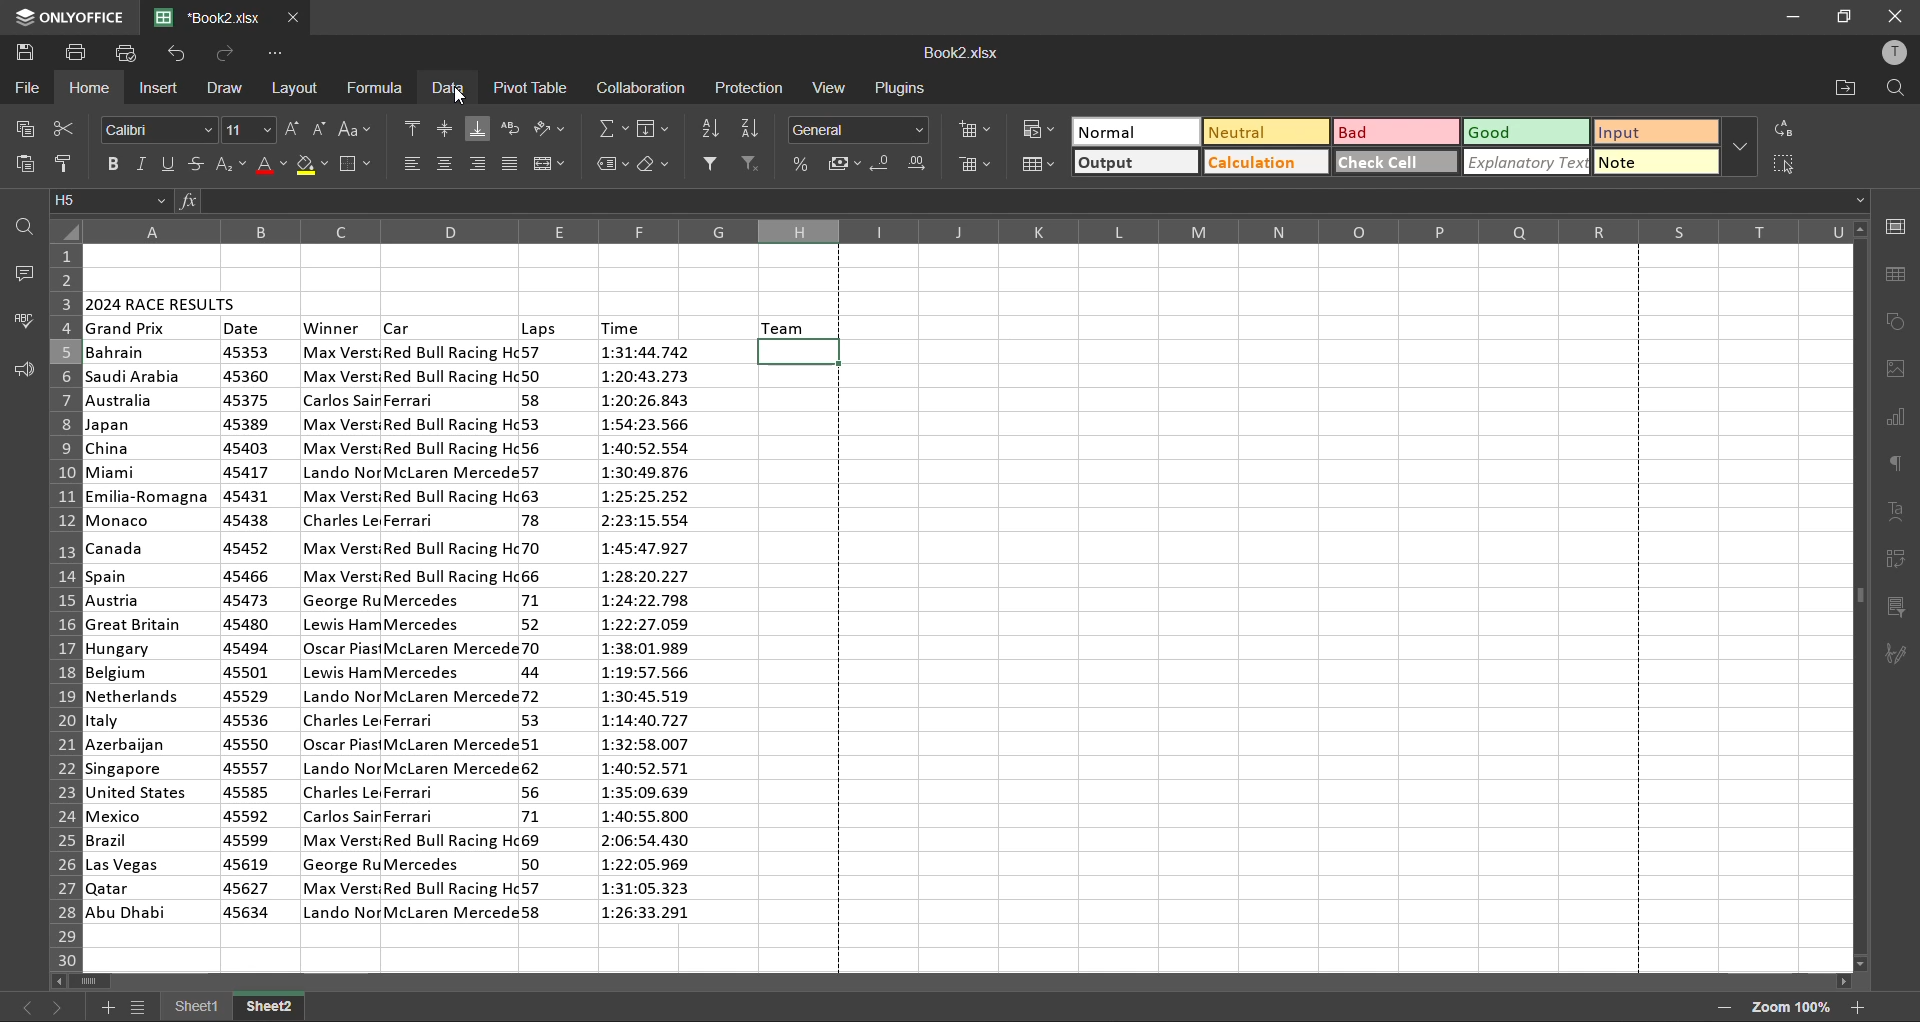 This screenshot has width=1920, height=1022. Describe the element at coordinates (1524, 164) in the screenshot. I see `explanatory text` at that location.